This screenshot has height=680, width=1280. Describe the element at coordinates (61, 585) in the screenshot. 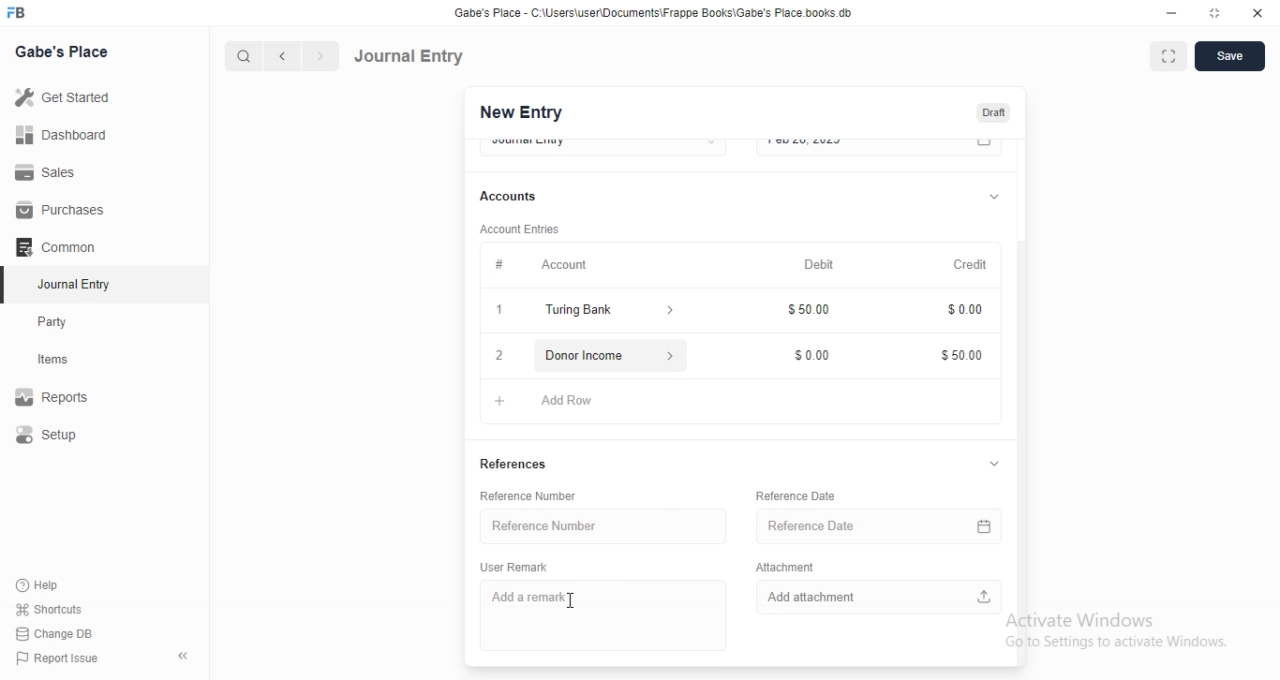

I see `‘Help` at that location.